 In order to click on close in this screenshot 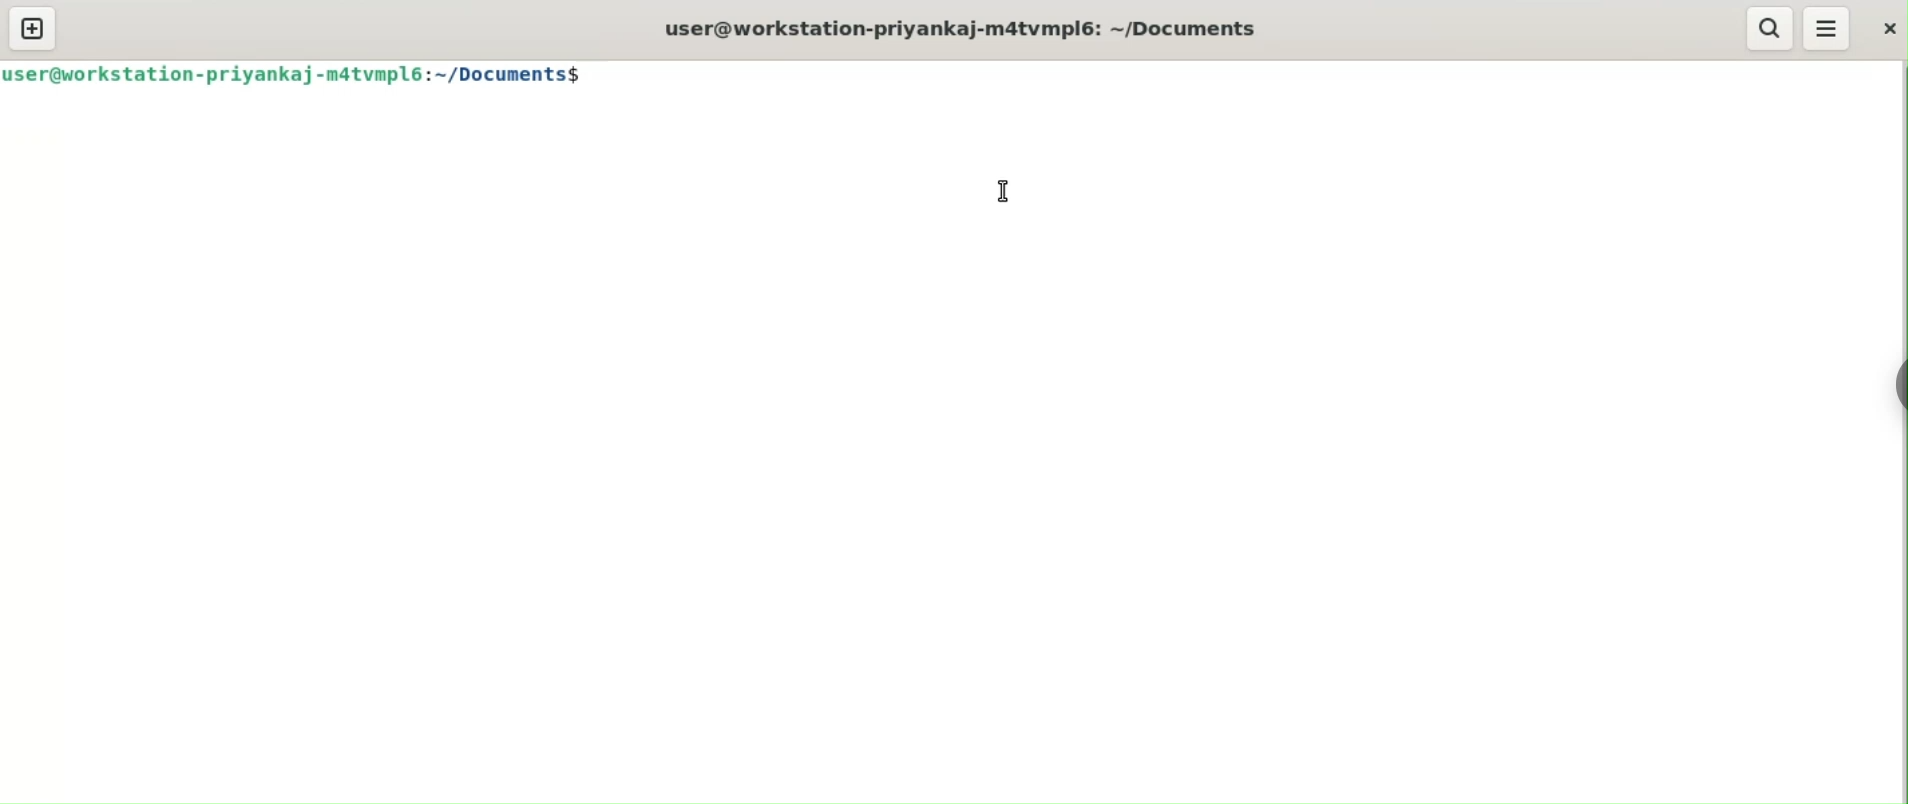, I will do `click(1890, 28)`.